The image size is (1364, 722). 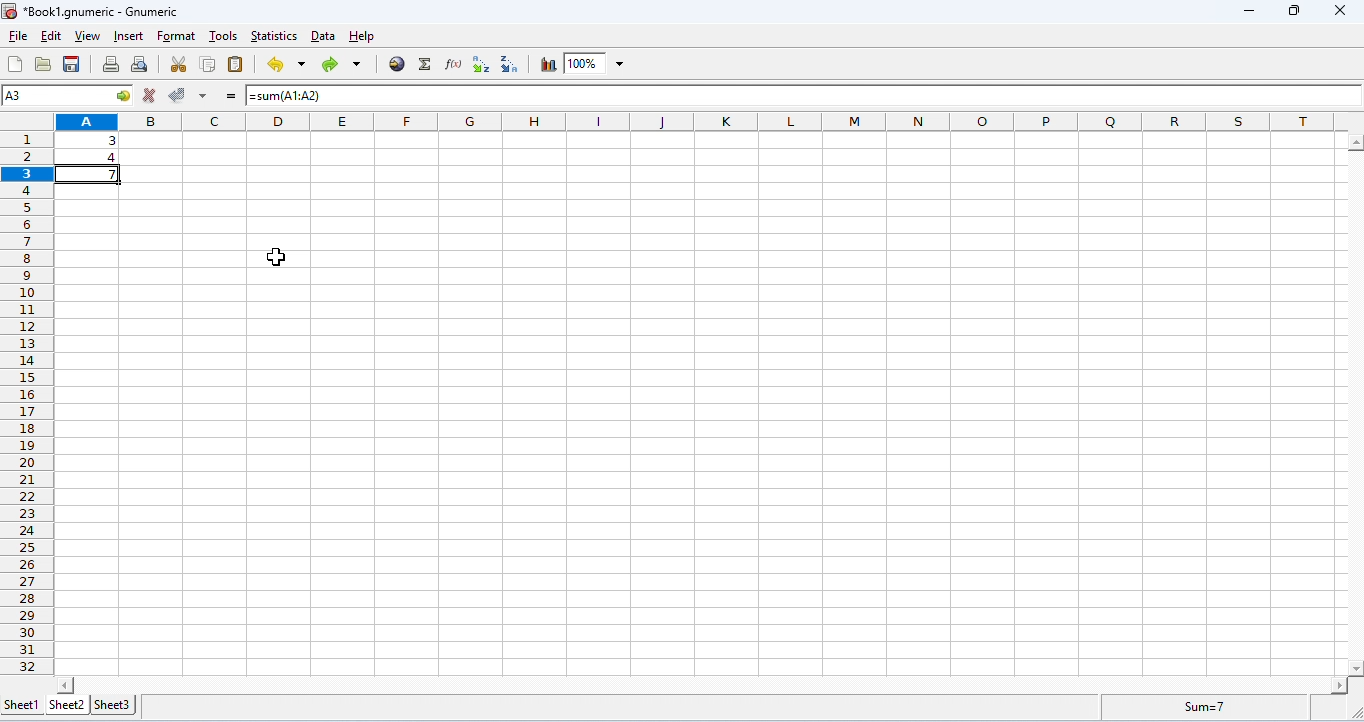 What do you see at coordinates (94, 13) in the screenshot?
I see `Book1.gnumeric - Gnumeric` at bounding box center [94, 13].